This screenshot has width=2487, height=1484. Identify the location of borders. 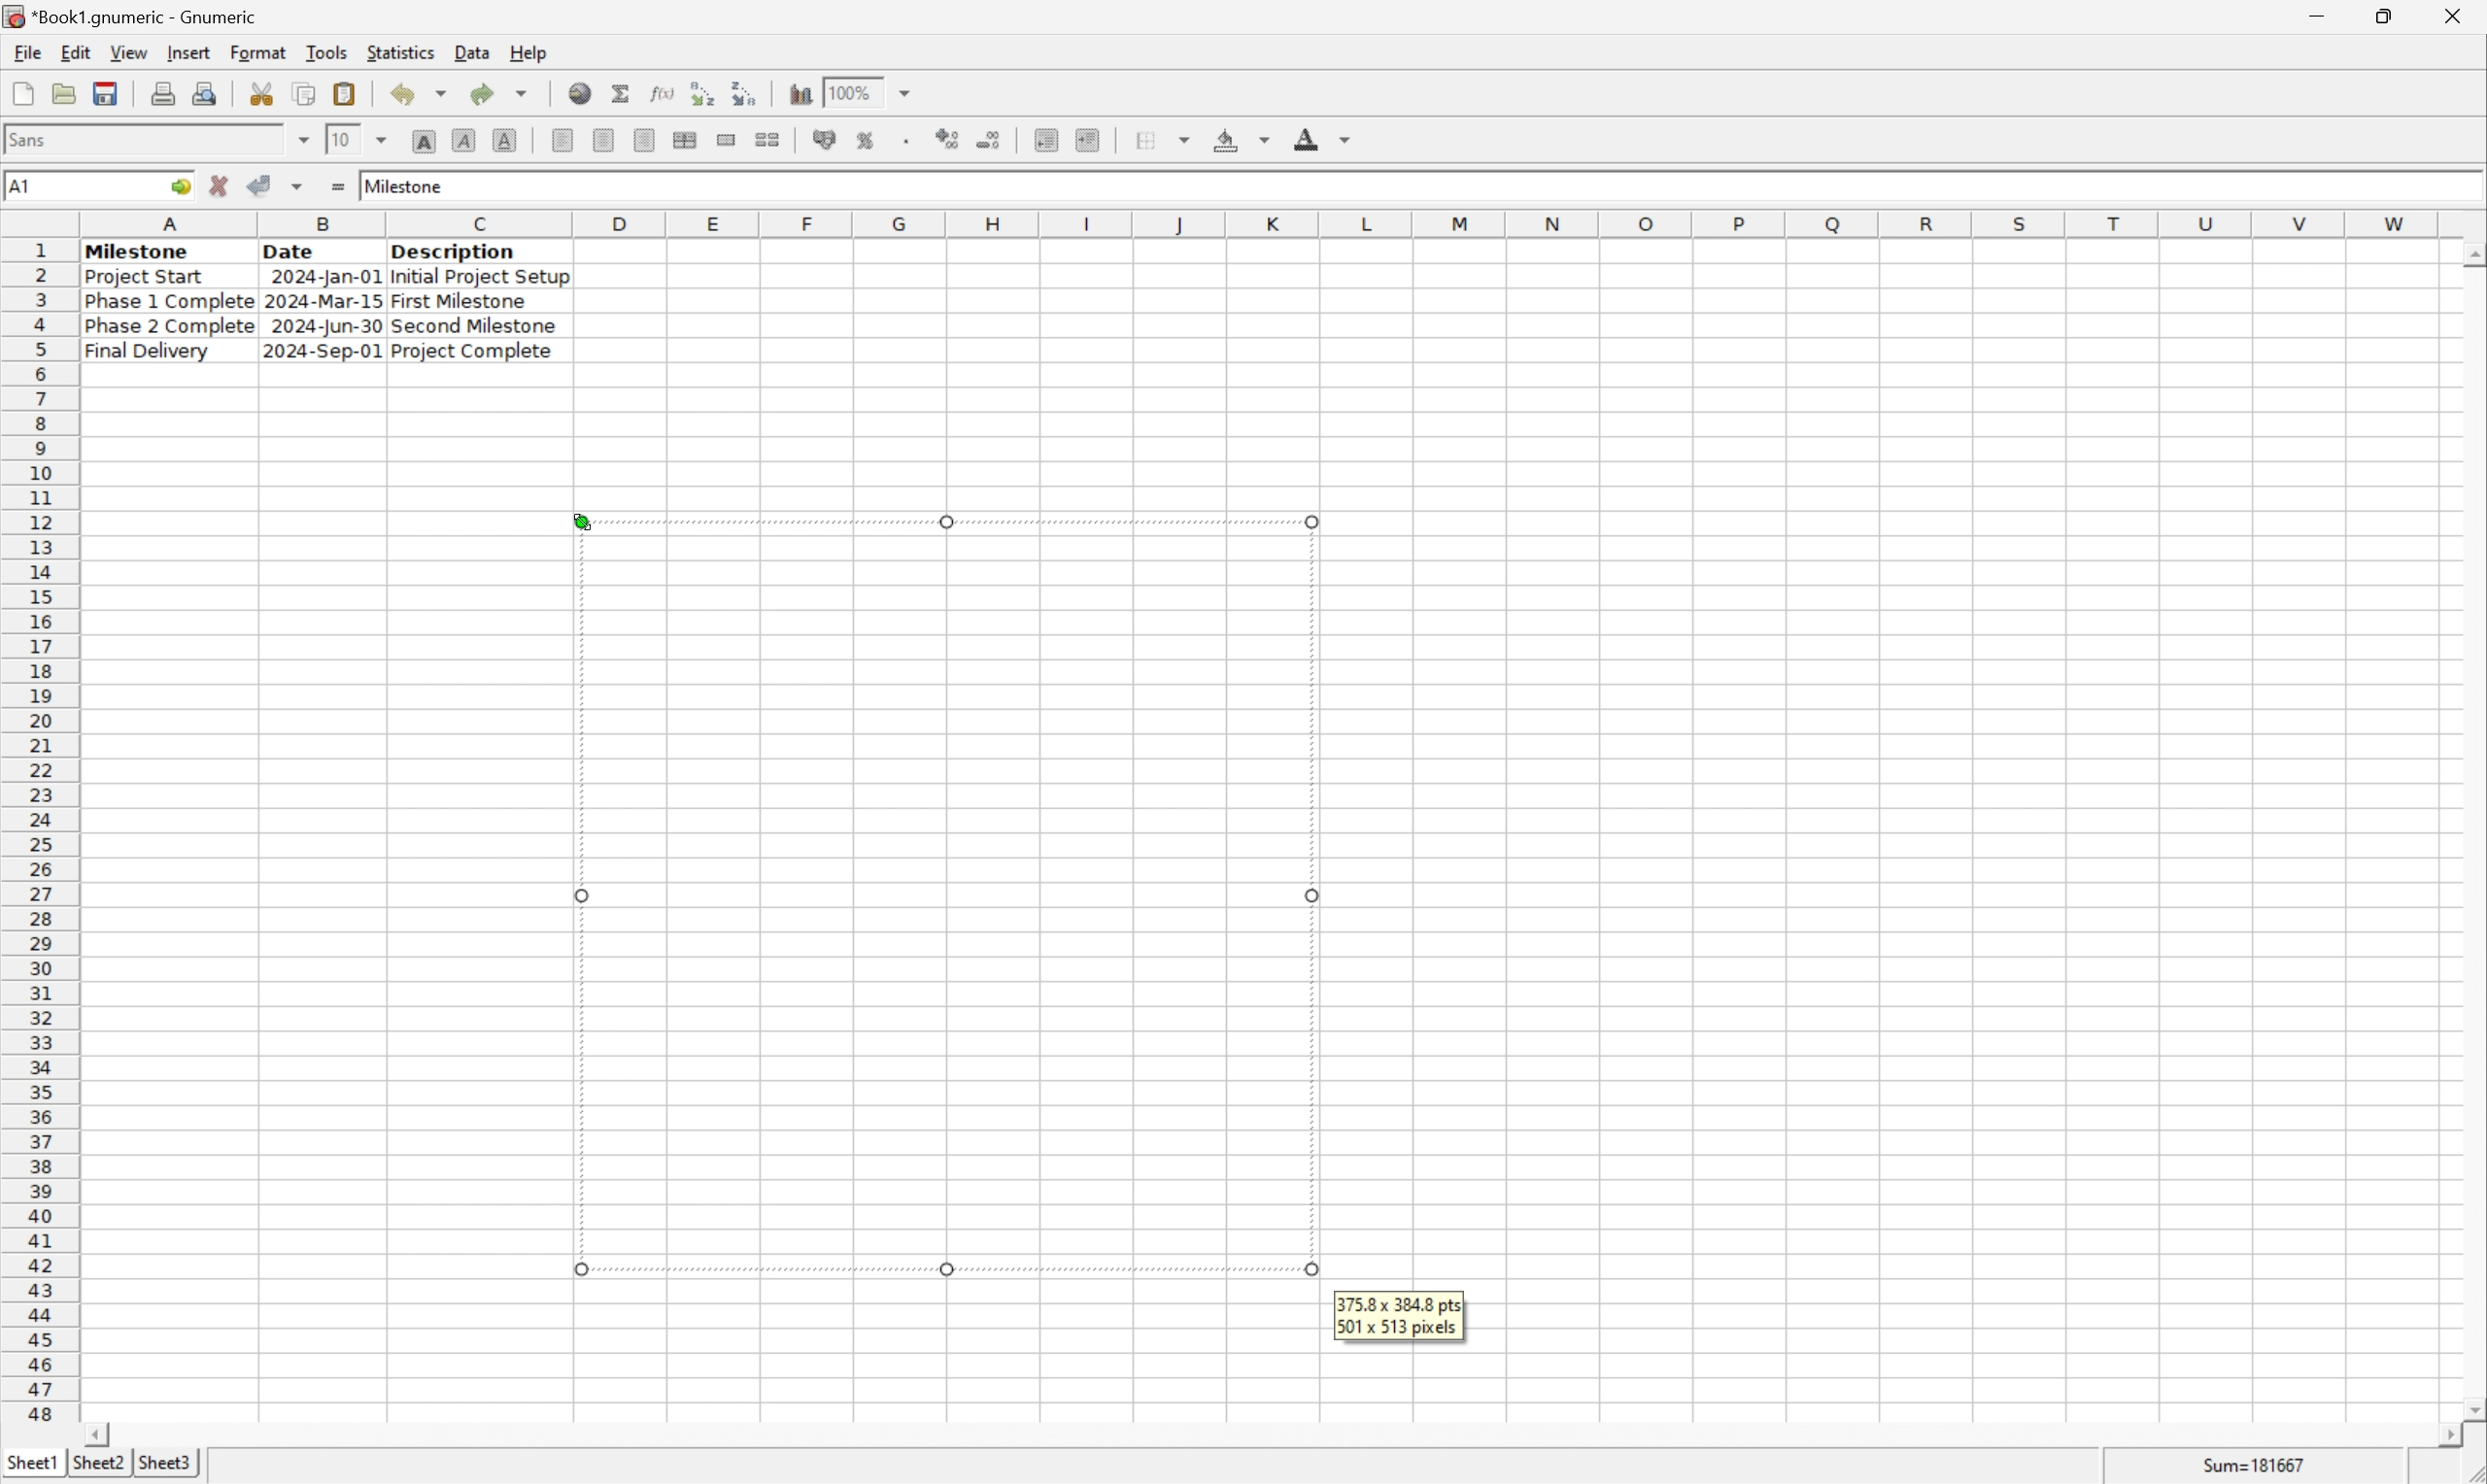
(1171, 139).